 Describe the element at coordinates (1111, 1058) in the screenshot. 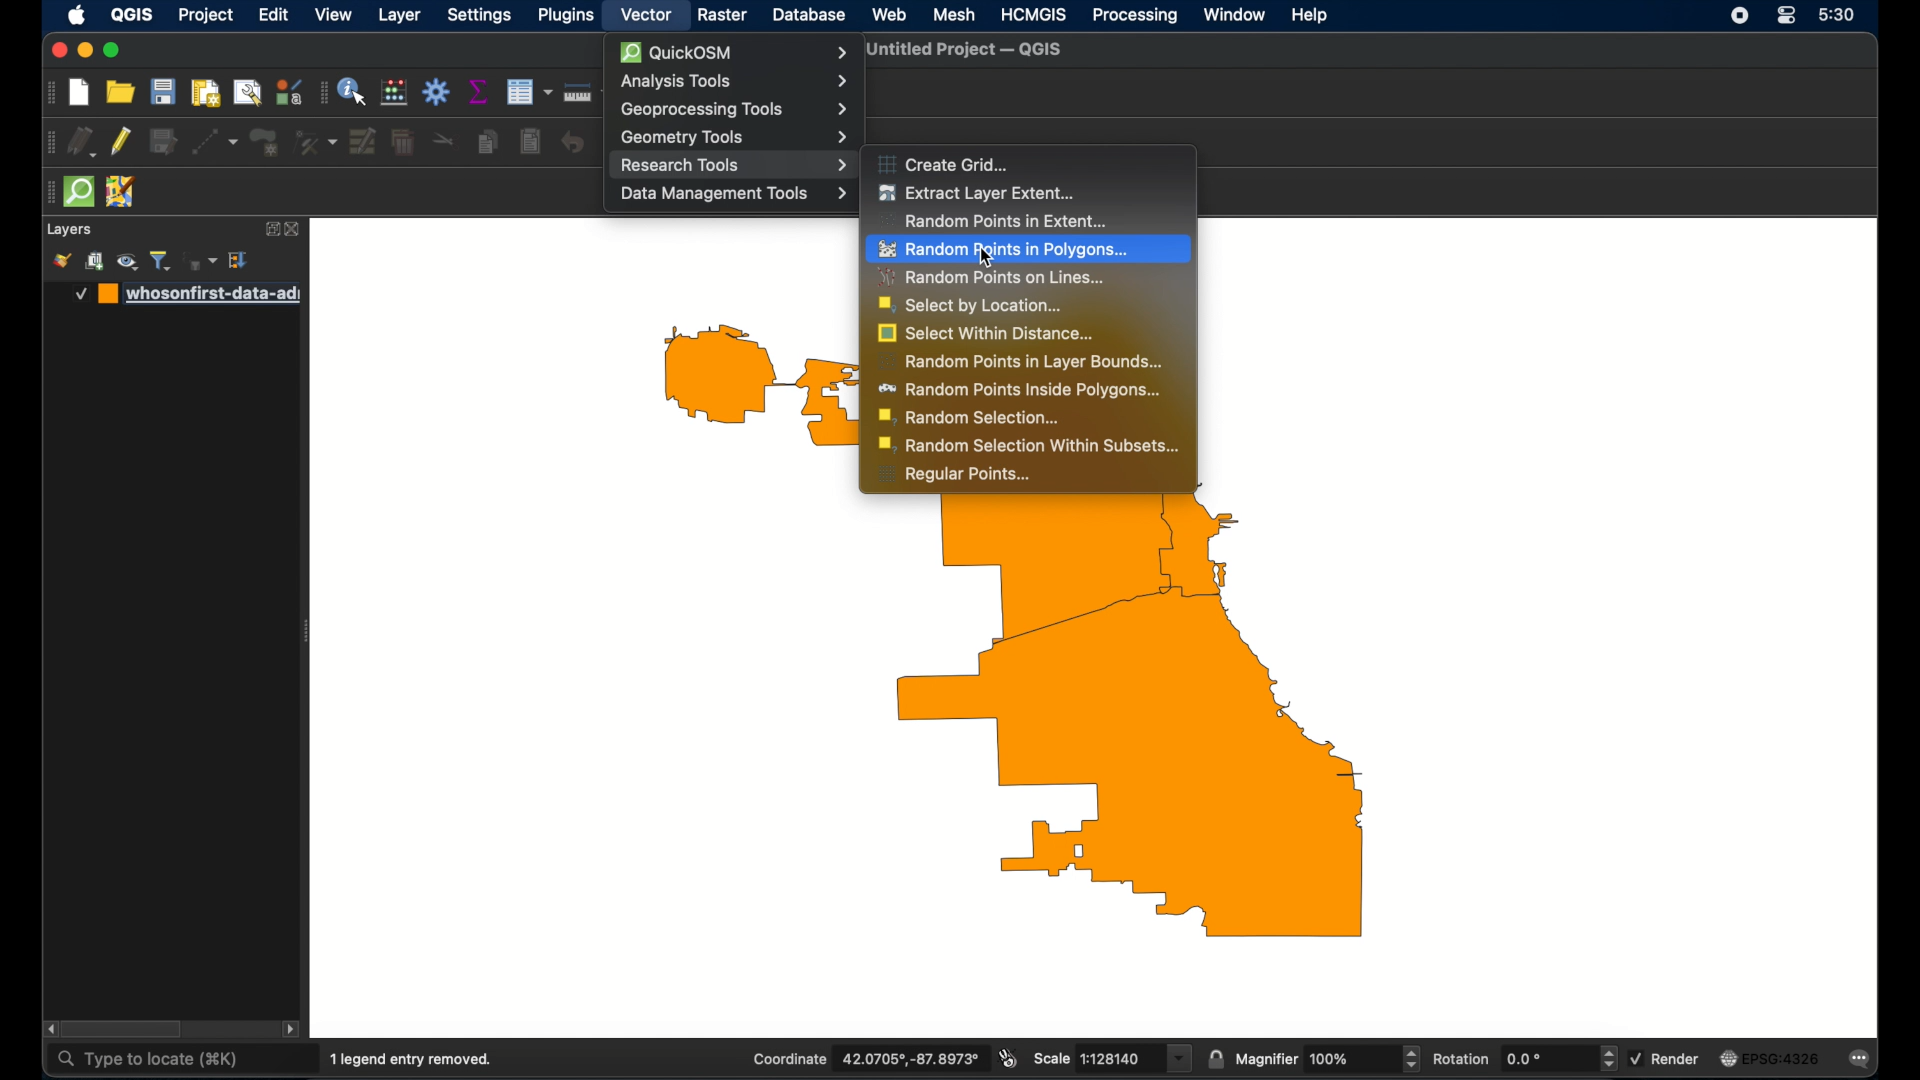

I see `scale` at that location.